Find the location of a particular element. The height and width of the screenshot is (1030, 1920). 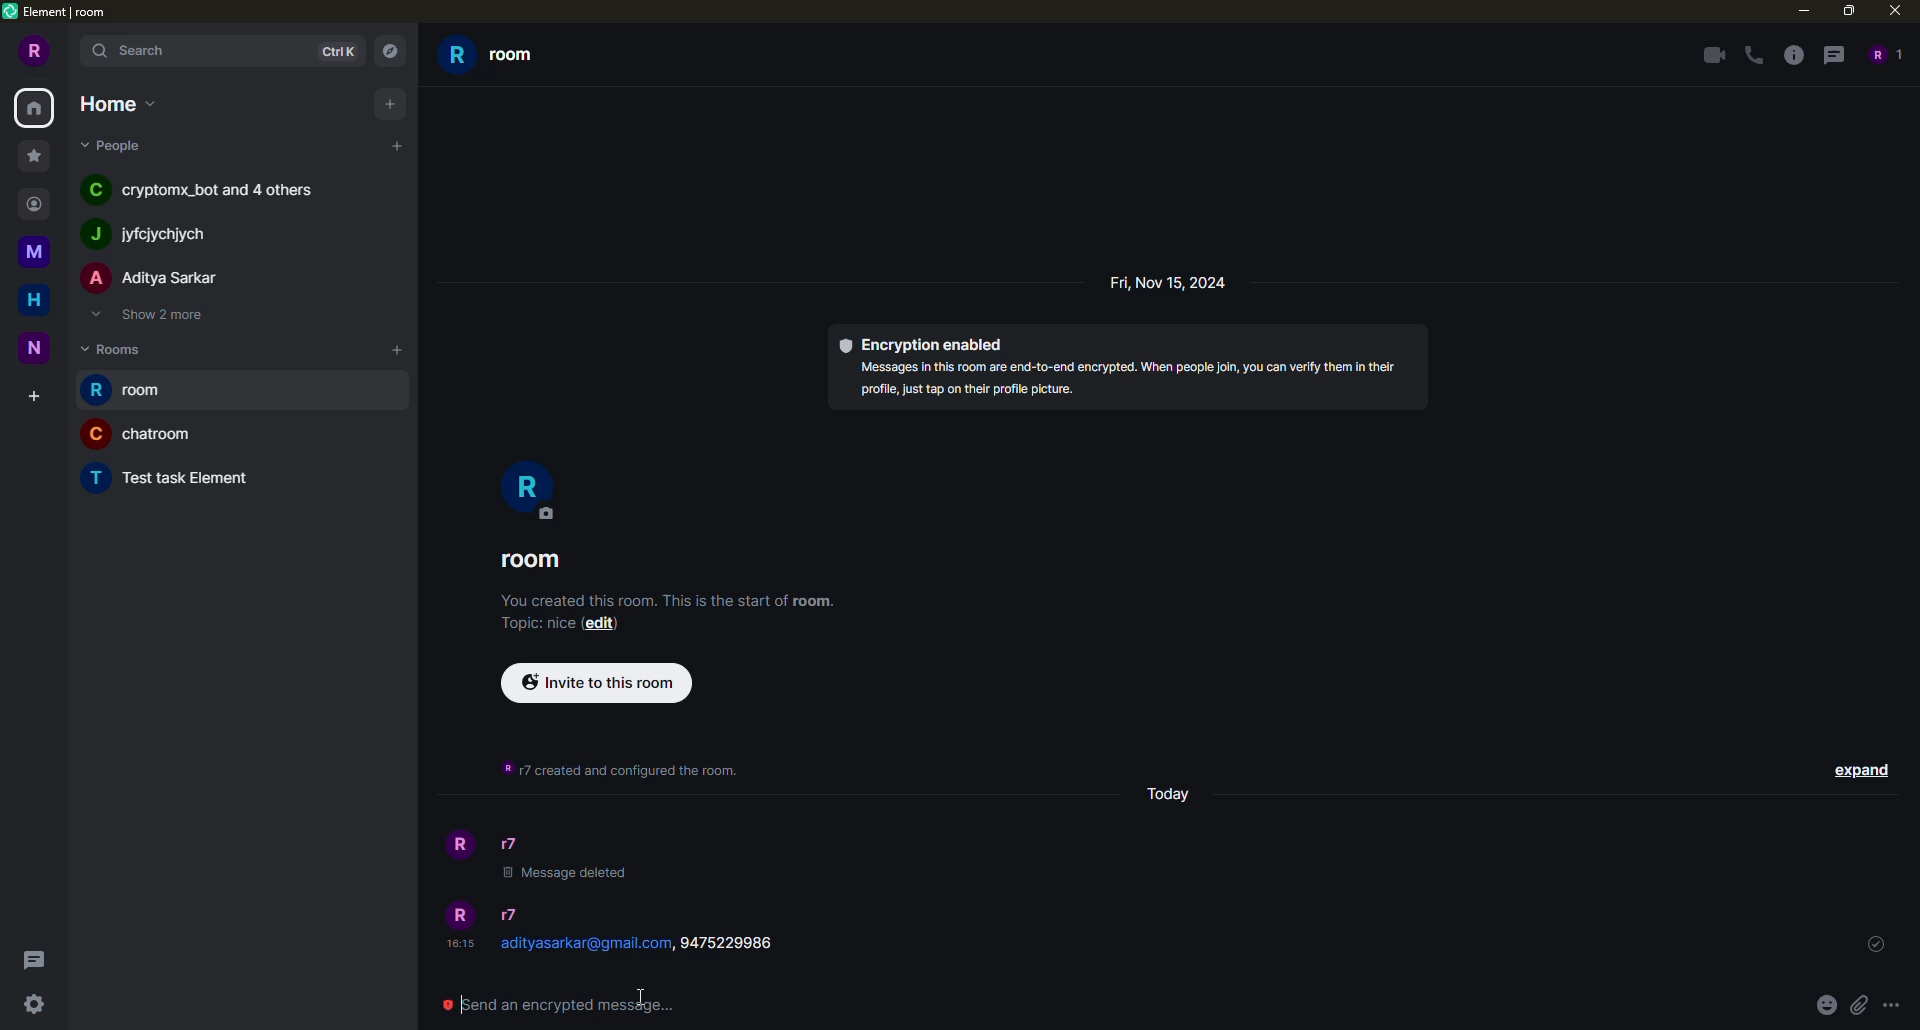

quick settings is located at coordinates (34, 1002).